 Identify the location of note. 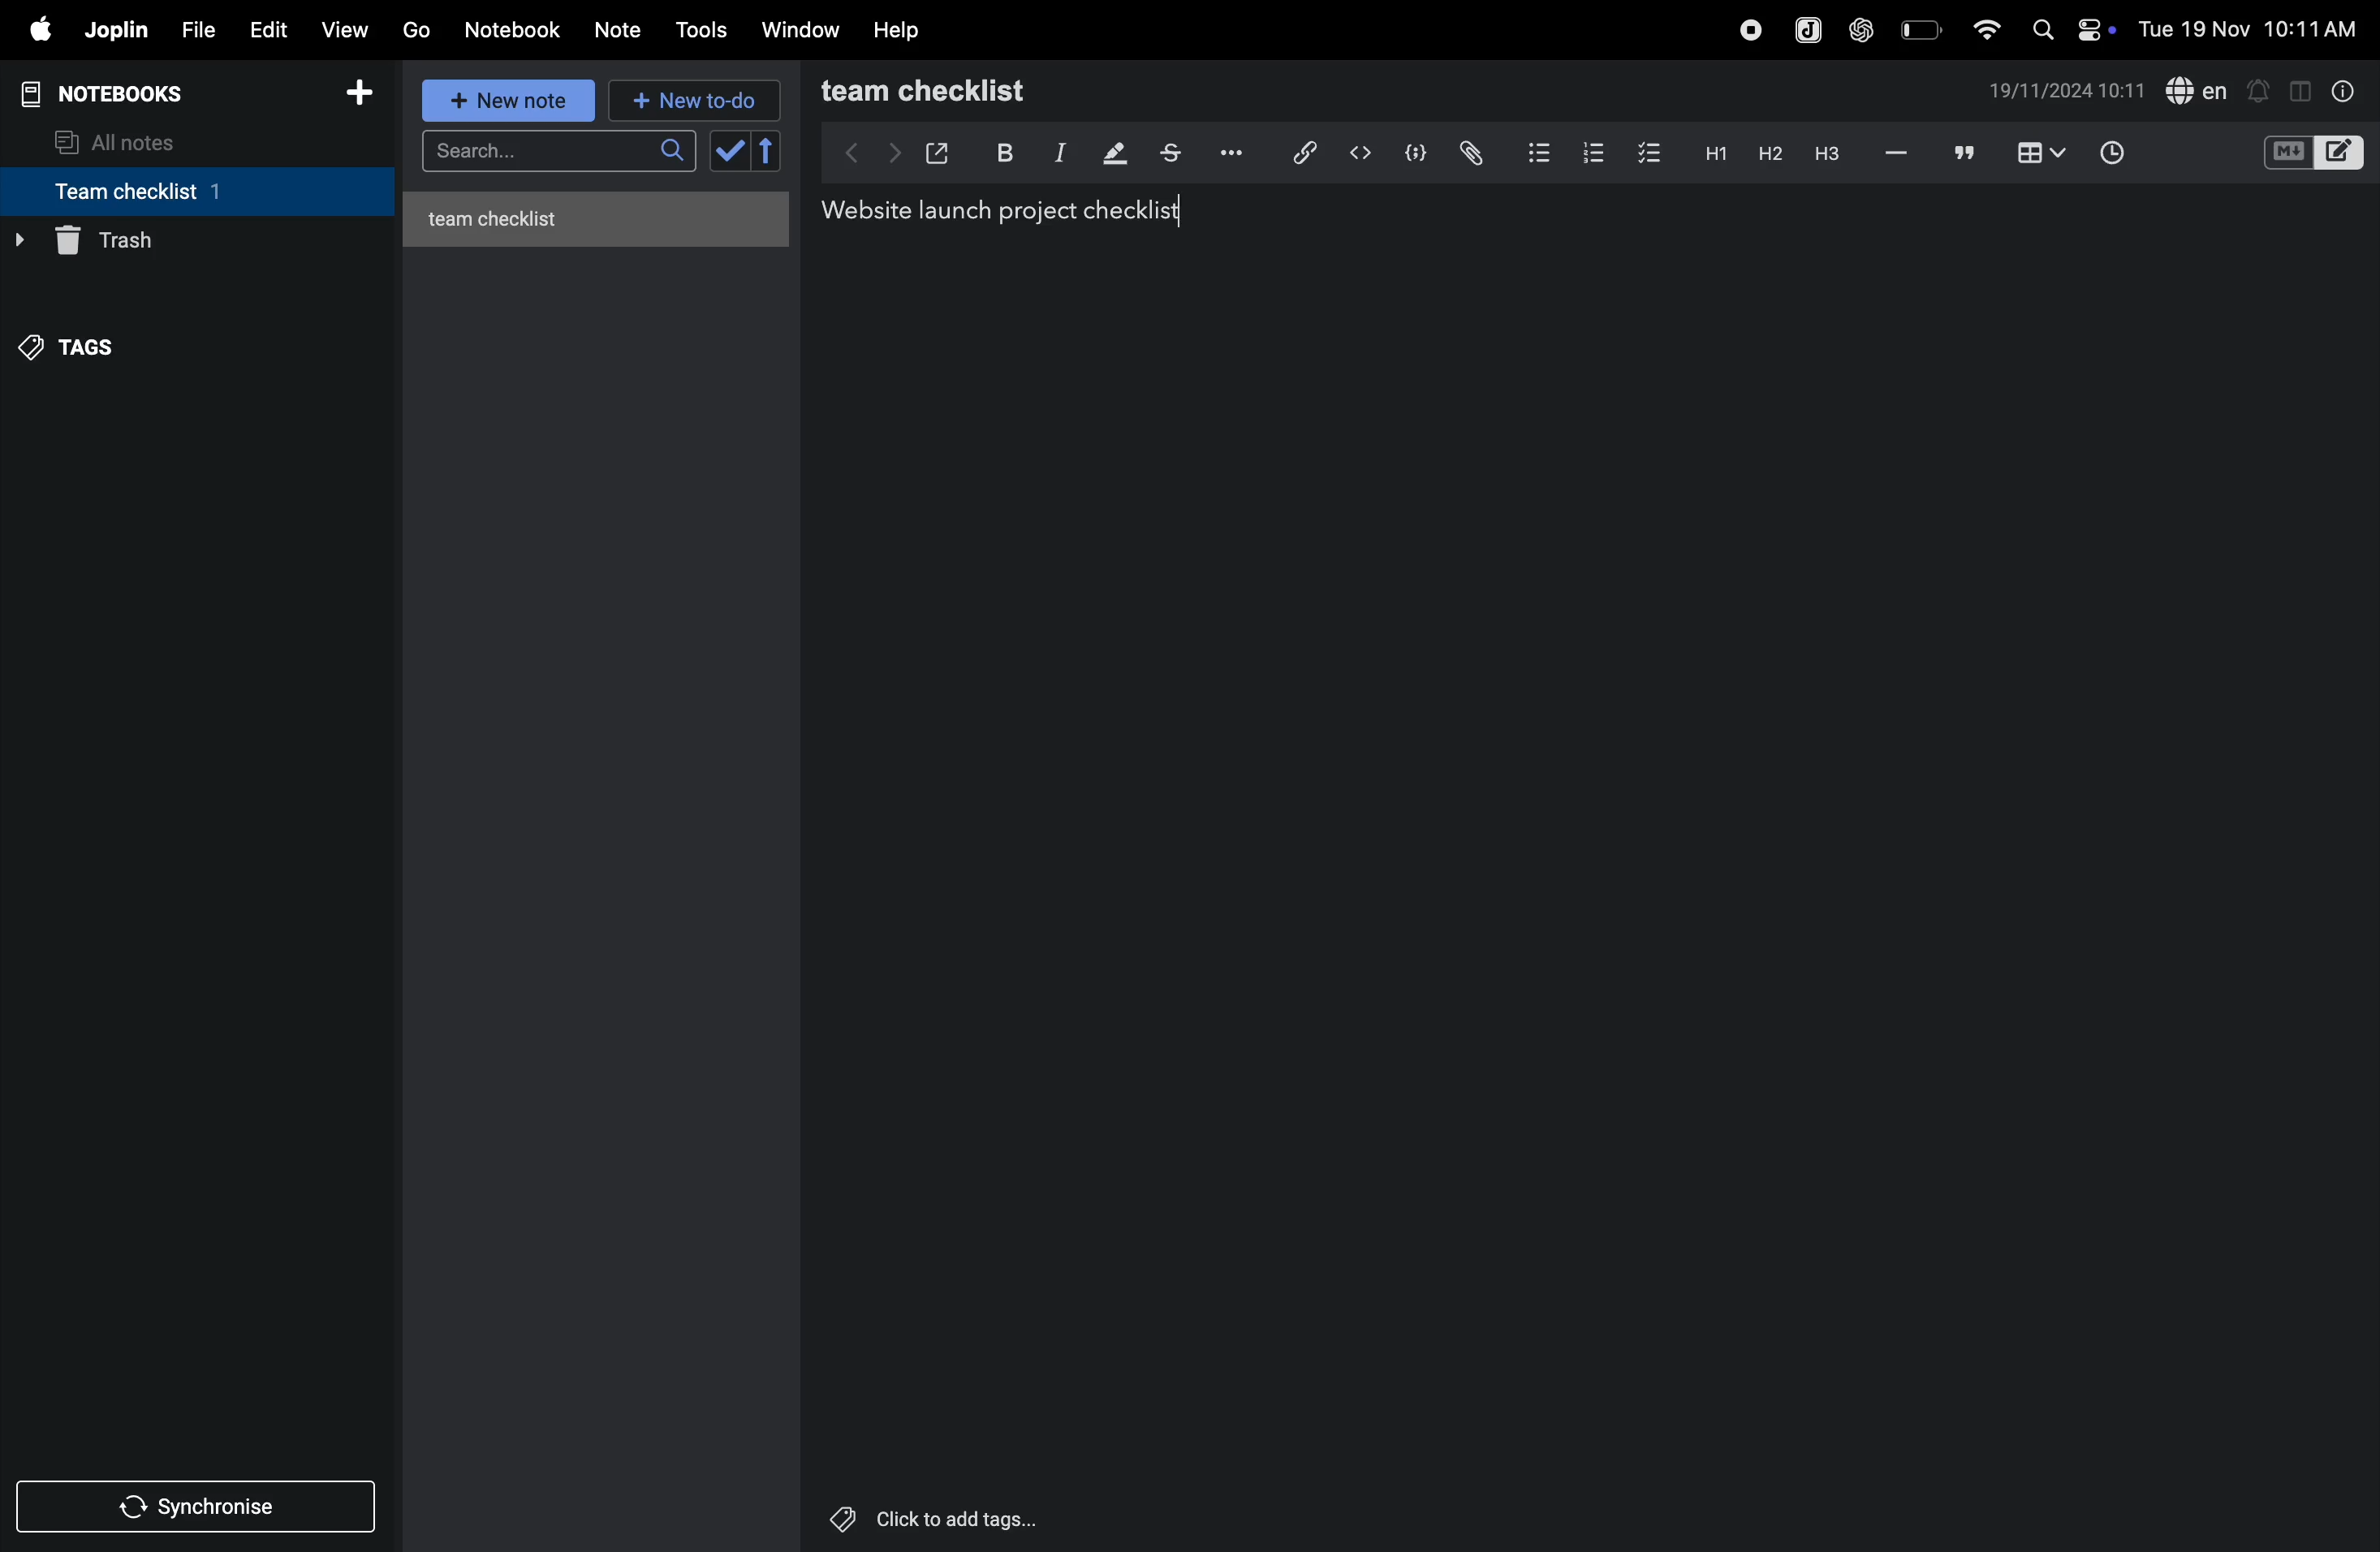
(627, 27).